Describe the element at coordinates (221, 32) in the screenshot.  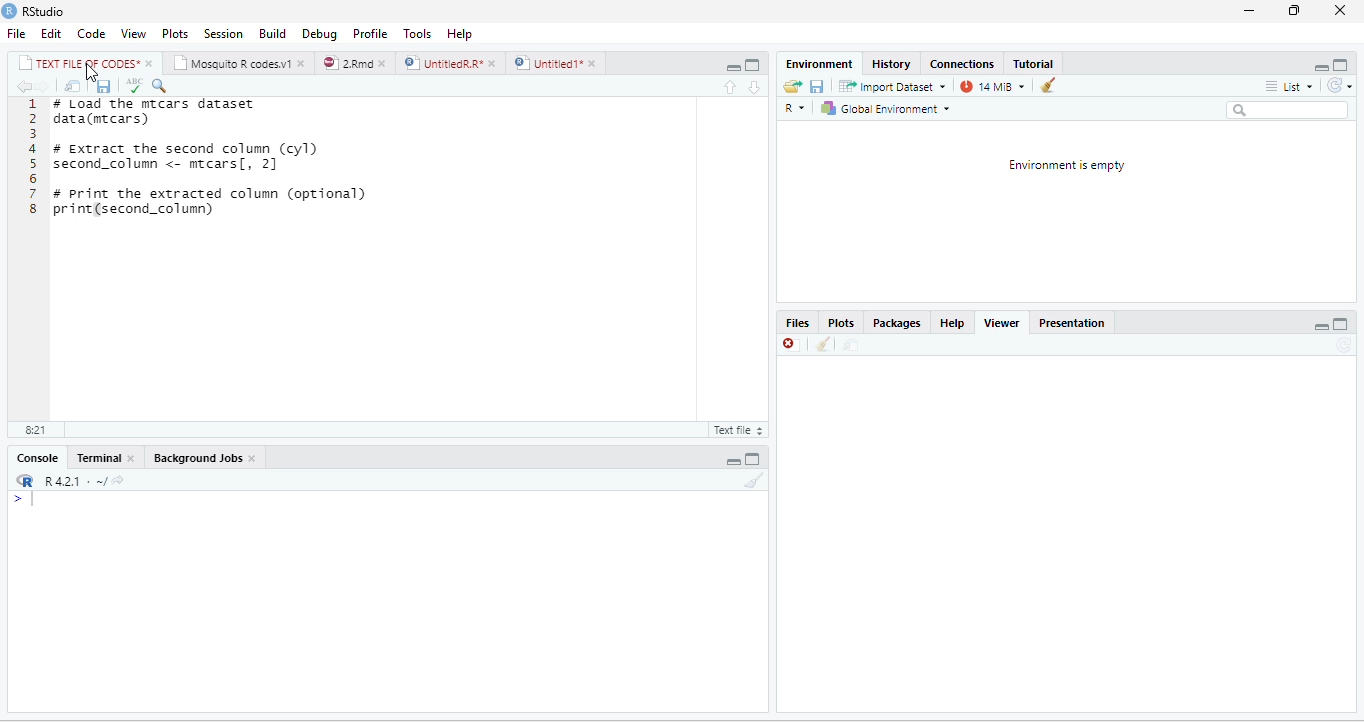
I see `Session` at that location.